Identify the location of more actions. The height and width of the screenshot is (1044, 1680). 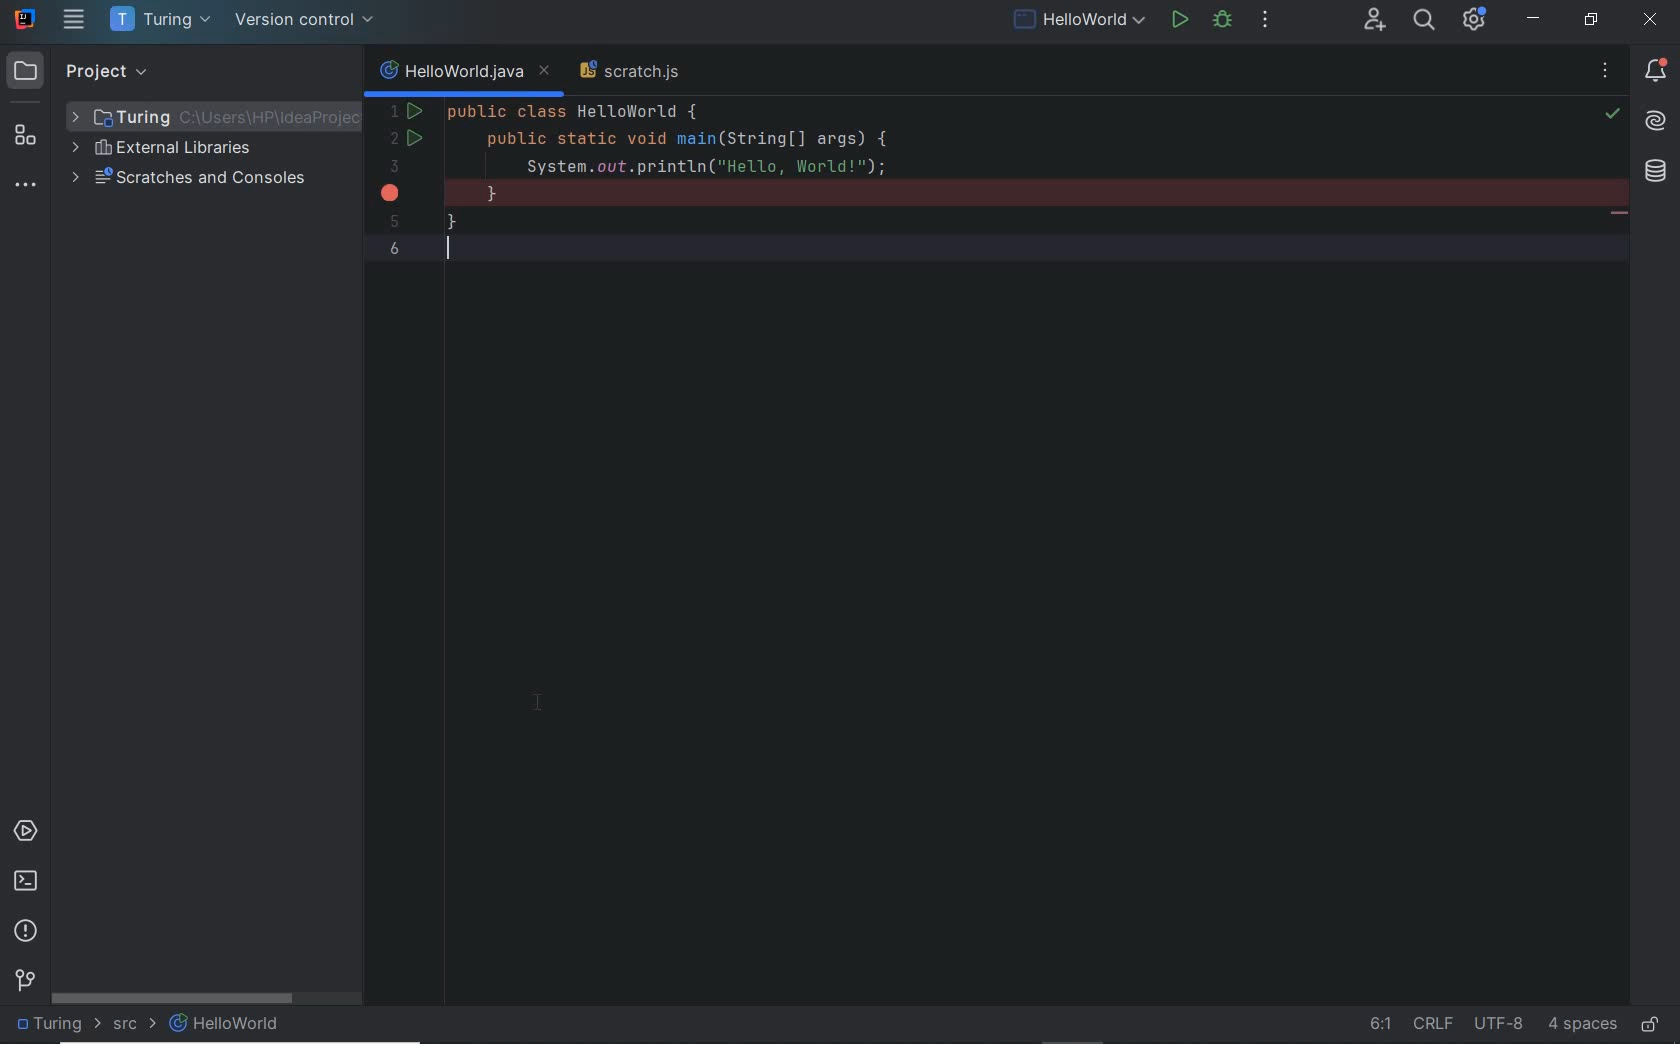
(1264, 23).